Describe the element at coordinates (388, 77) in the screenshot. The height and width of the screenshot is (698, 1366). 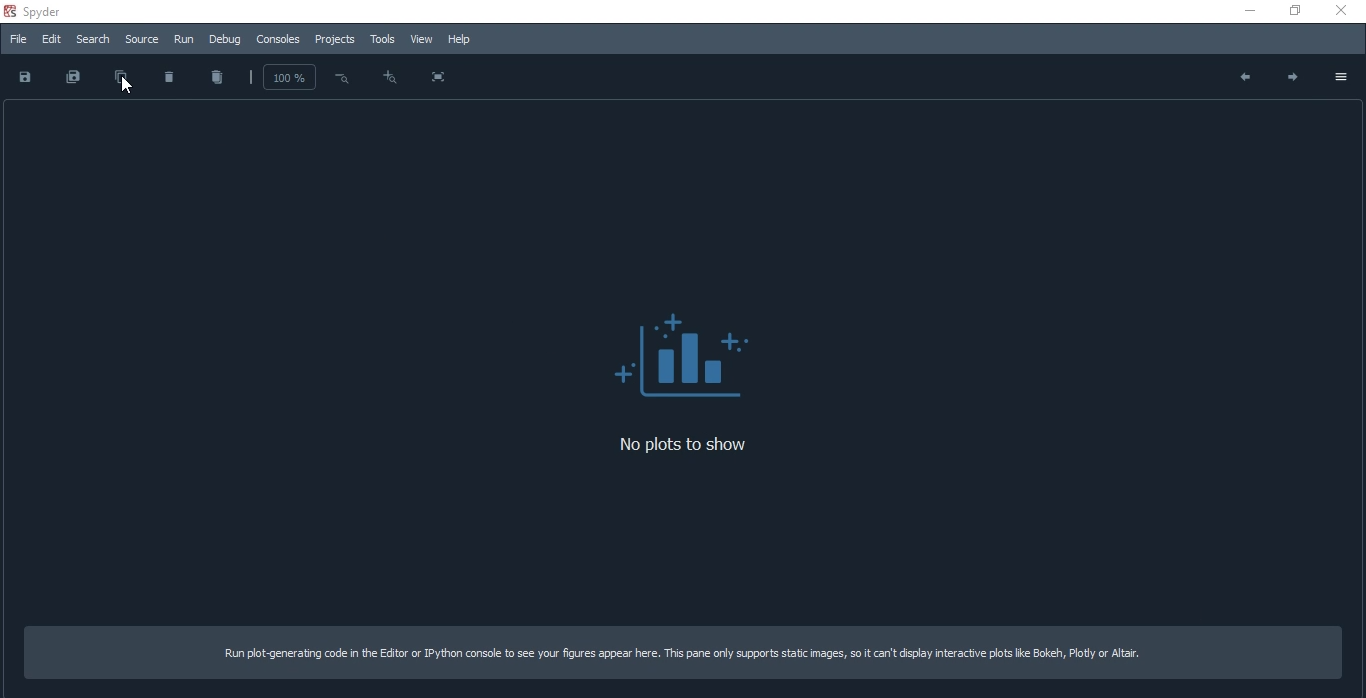
I see `zoom in` at that location.